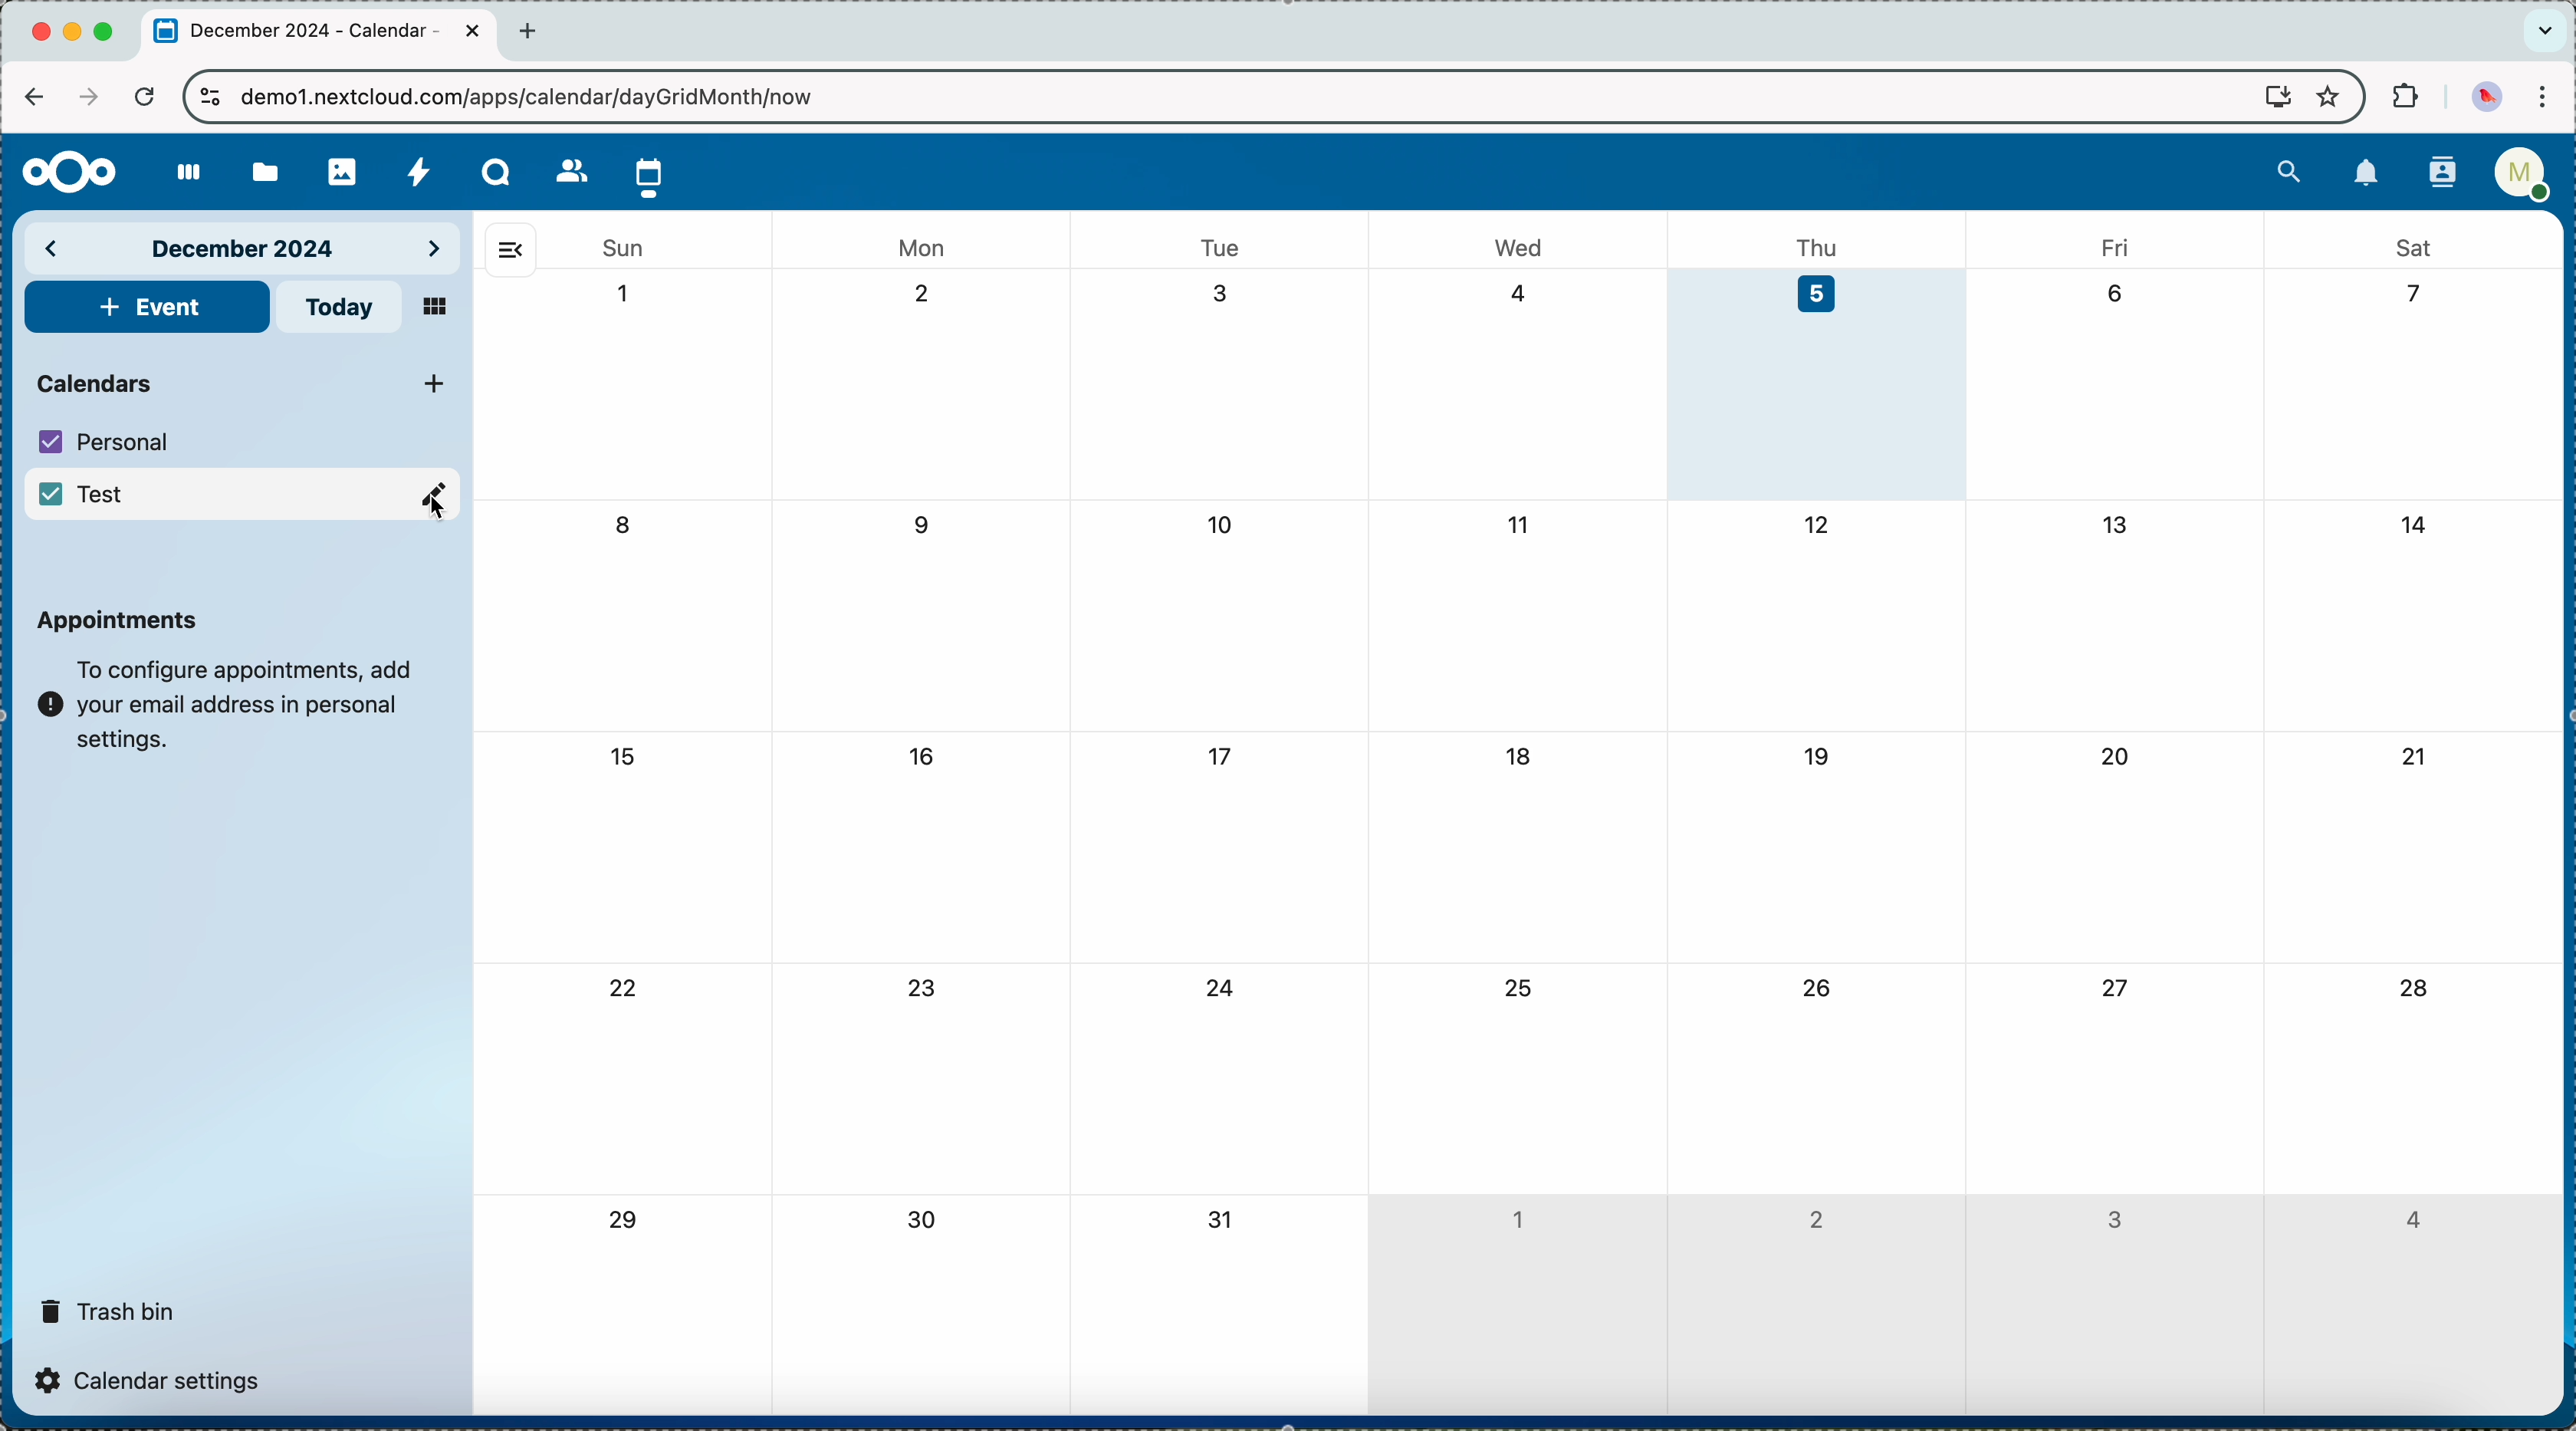  I want to click on 20, so click(2117, 756).